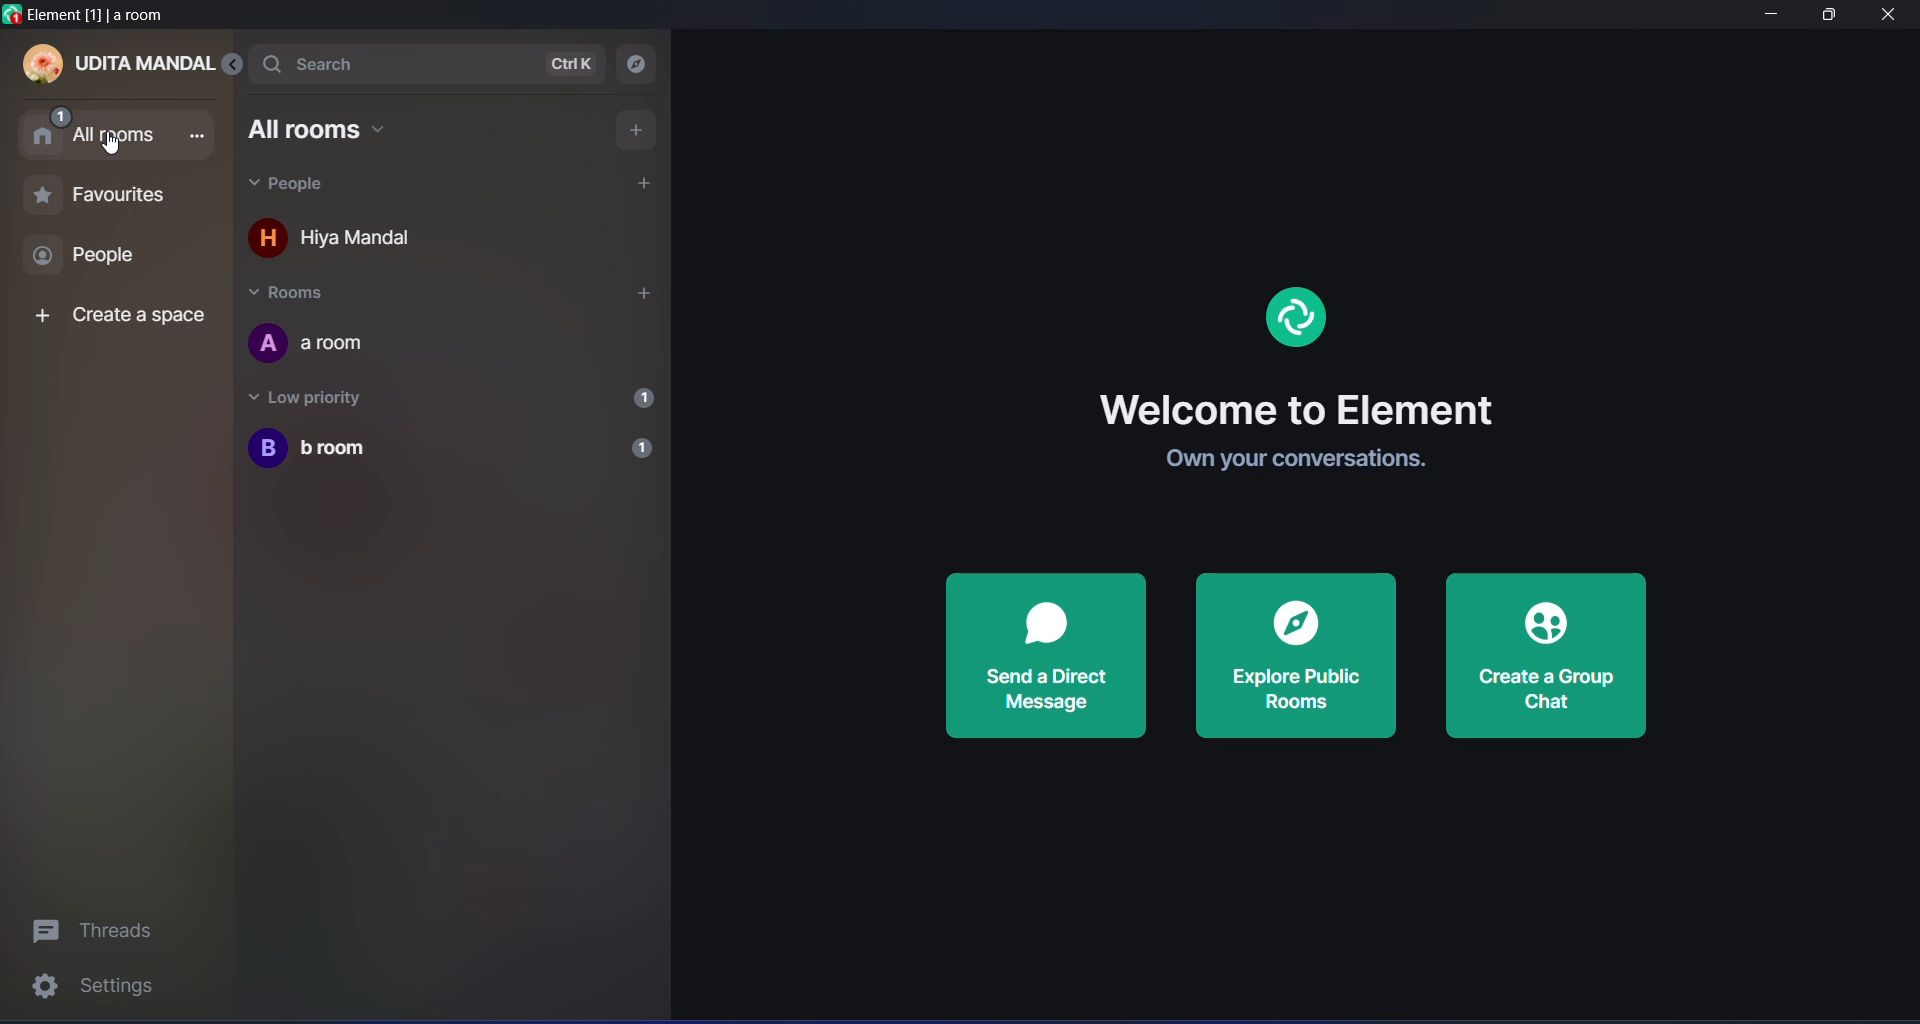 Image resolution: width=1920 pixels, height=1024 pixels. What do you see at coordinates (451, 448) in the screenshot?
I see `B broom 1` at bounding box center [451, 448].